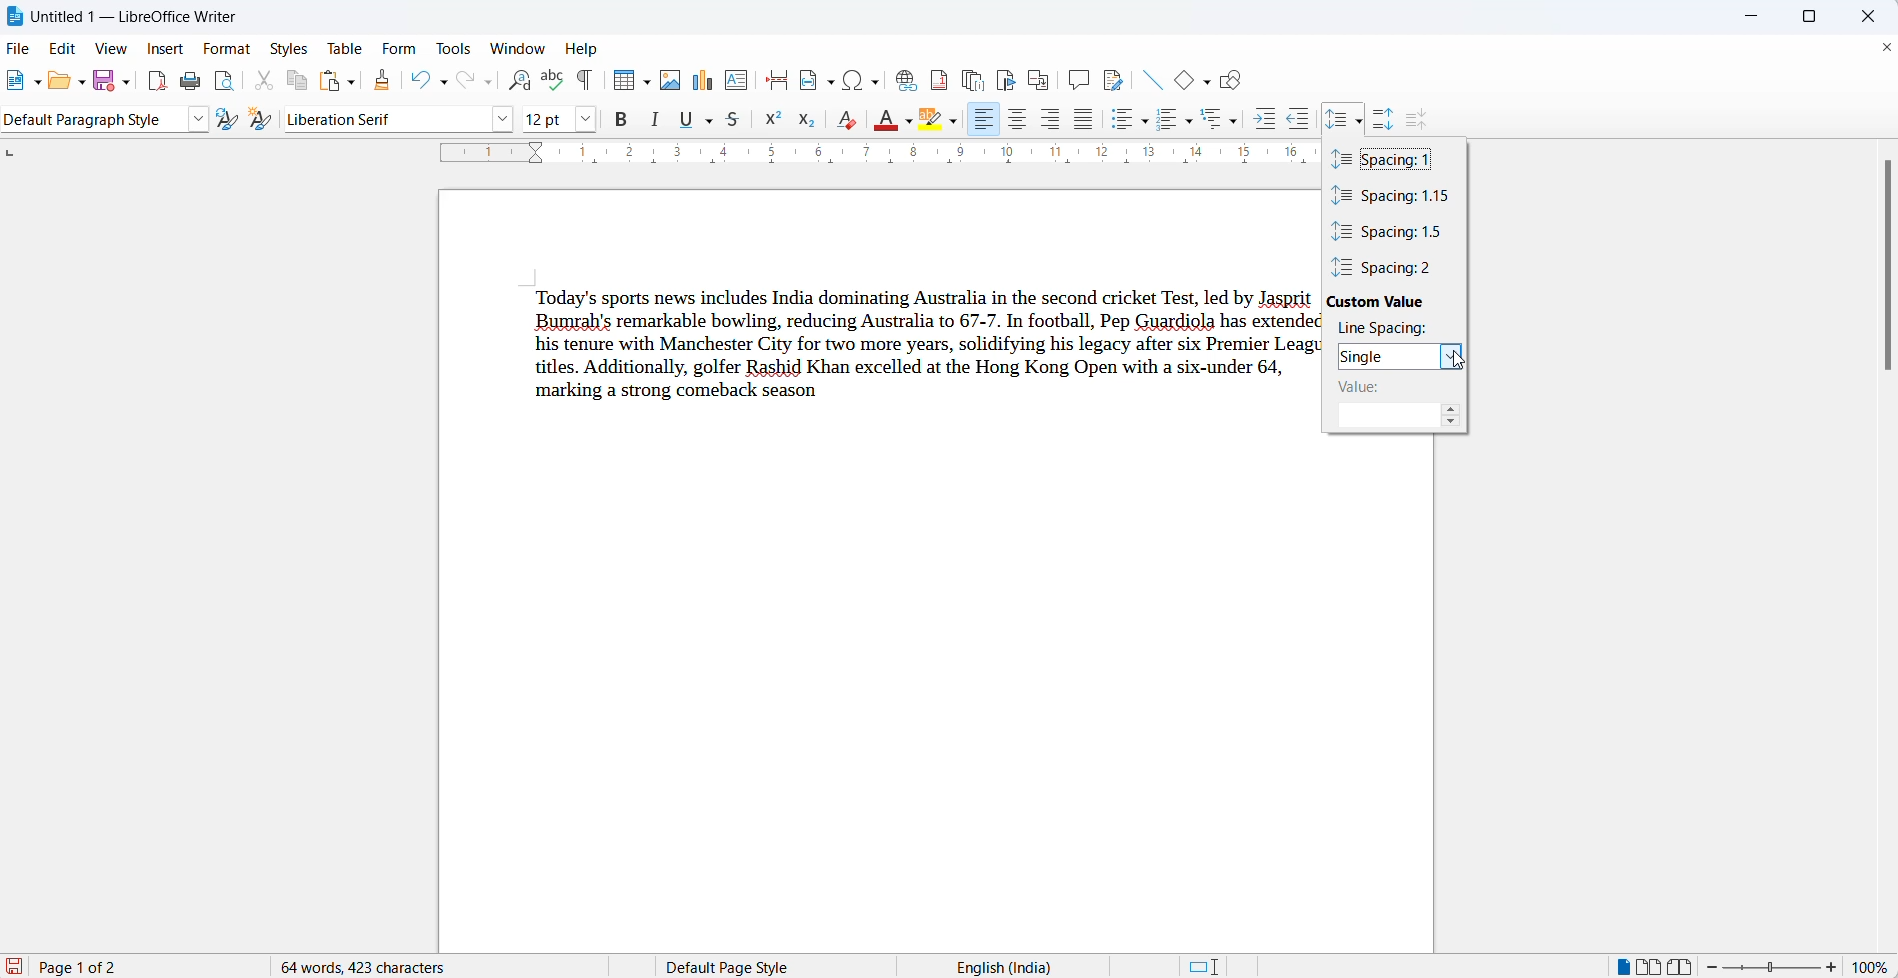  I want to click on insert table, so click(620, 80).